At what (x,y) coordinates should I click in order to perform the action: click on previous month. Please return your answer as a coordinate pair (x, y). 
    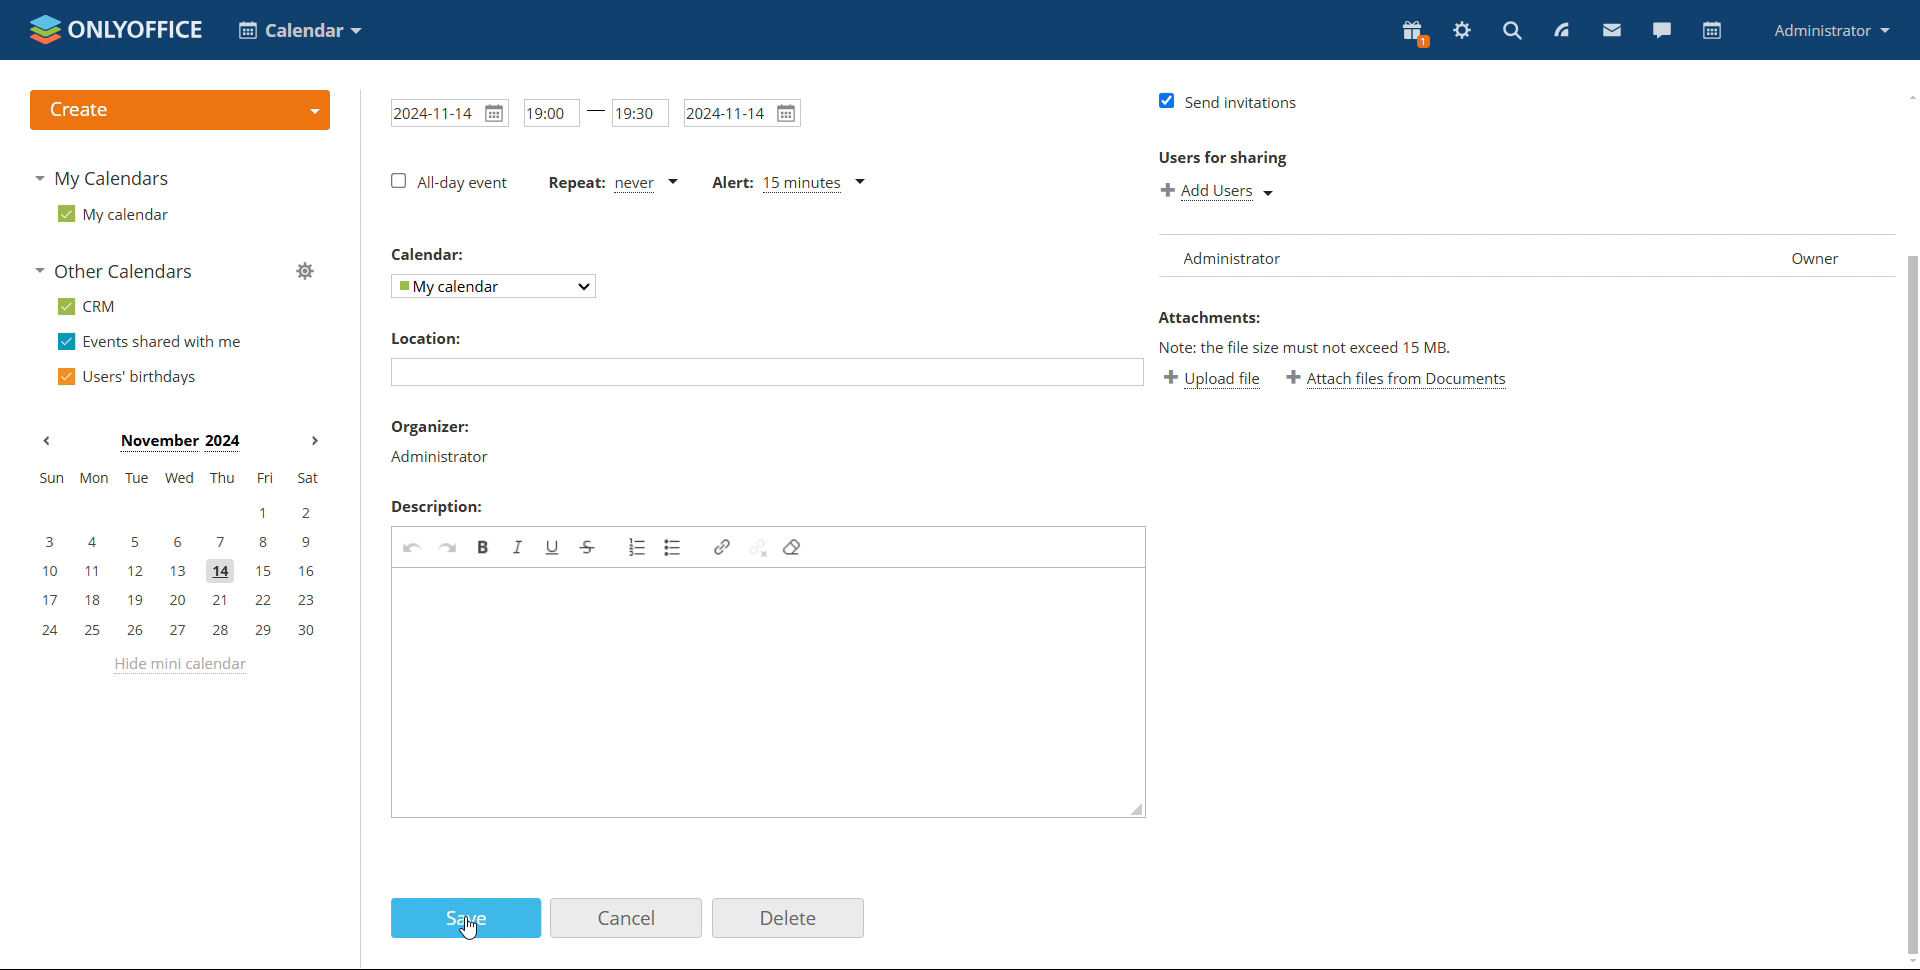
    Looking at the image, I should click on (46, 441).